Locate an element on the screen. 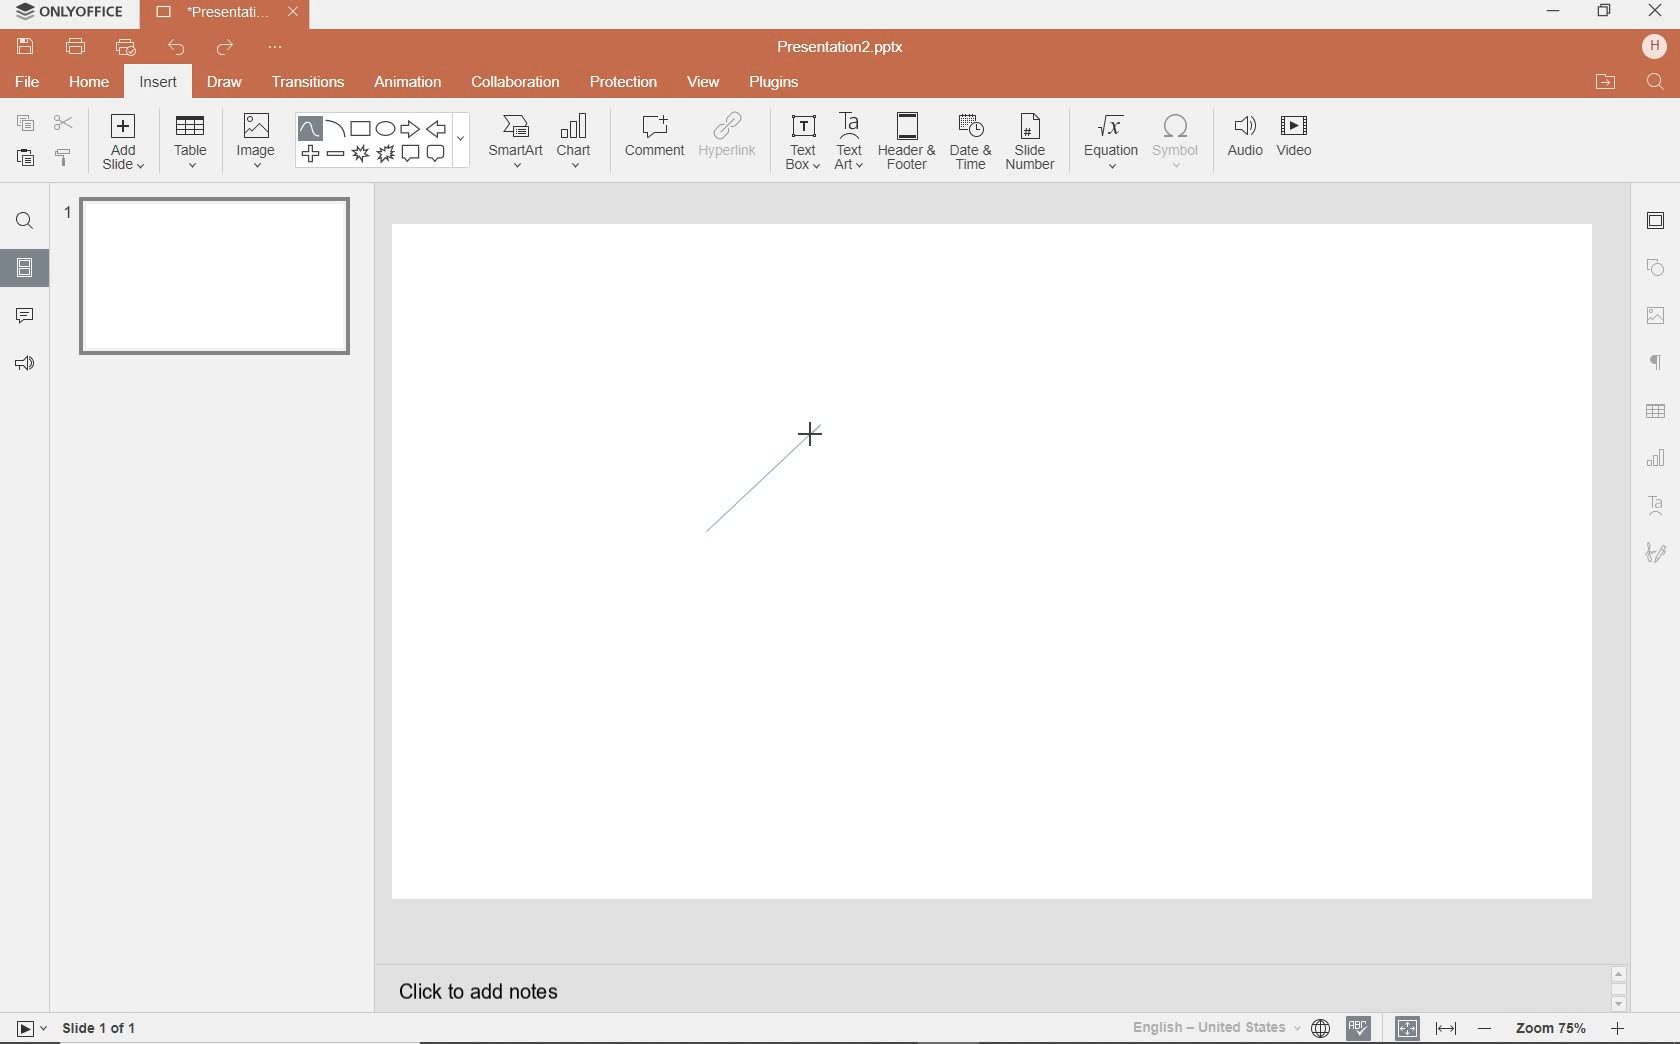 The height and width of the screenshot is (1044, 1680). ADD SLIDE is located at coordinates (125, 146).